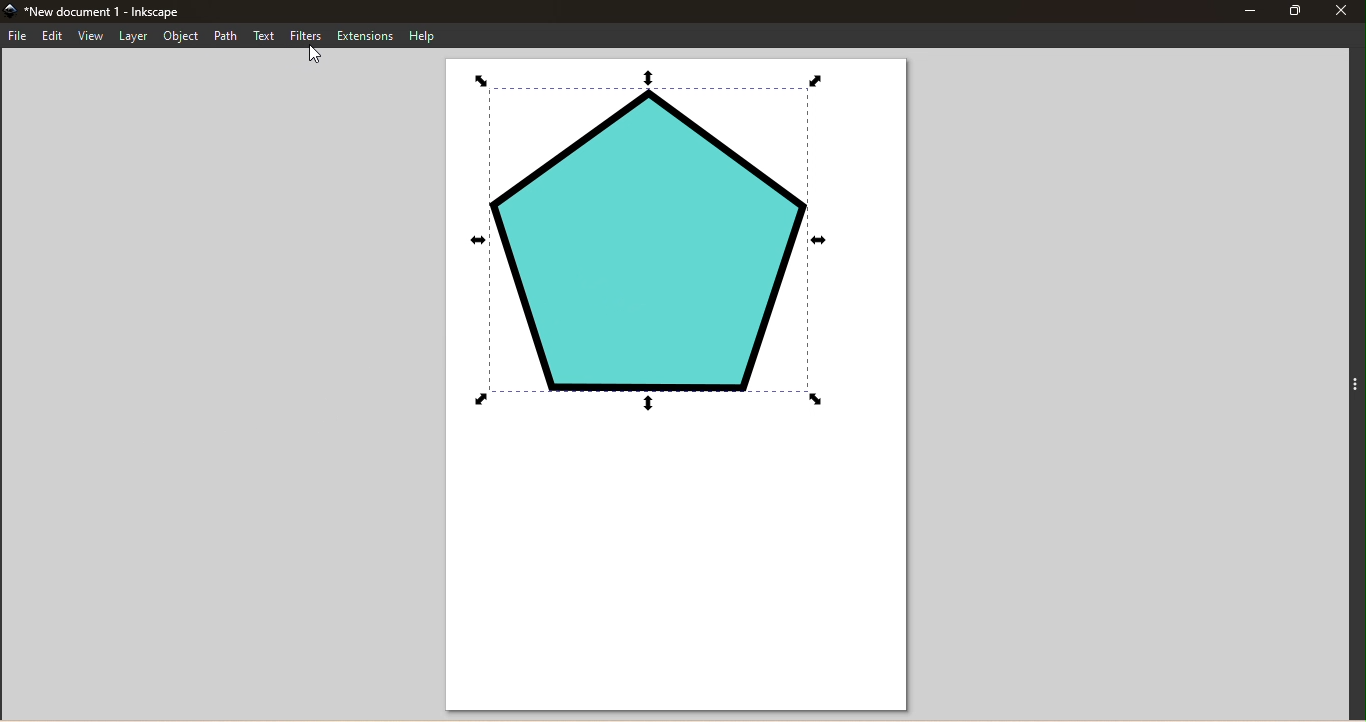 The width and height of the screenshot is (1366, 722). Describe the element at coordinates (426, 36) in the screenshot. I see `Help` at that location.